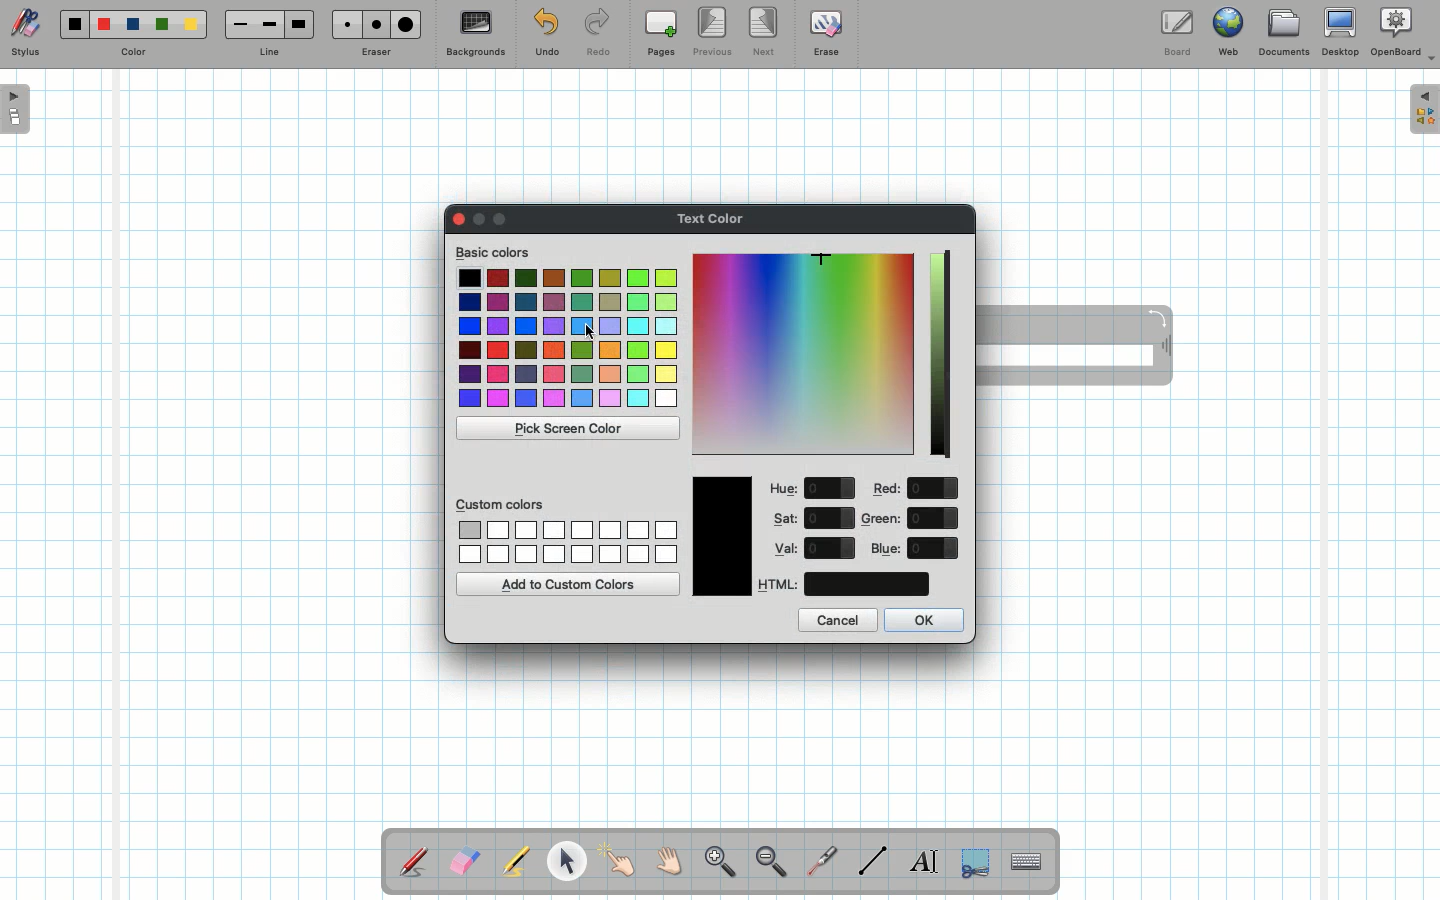 Image resolution: width=1440 pixels, height=900 pixels. What do you see at coordinates (934, 489) in the screenshot?
I see `value` at bounding box center [934, 489].